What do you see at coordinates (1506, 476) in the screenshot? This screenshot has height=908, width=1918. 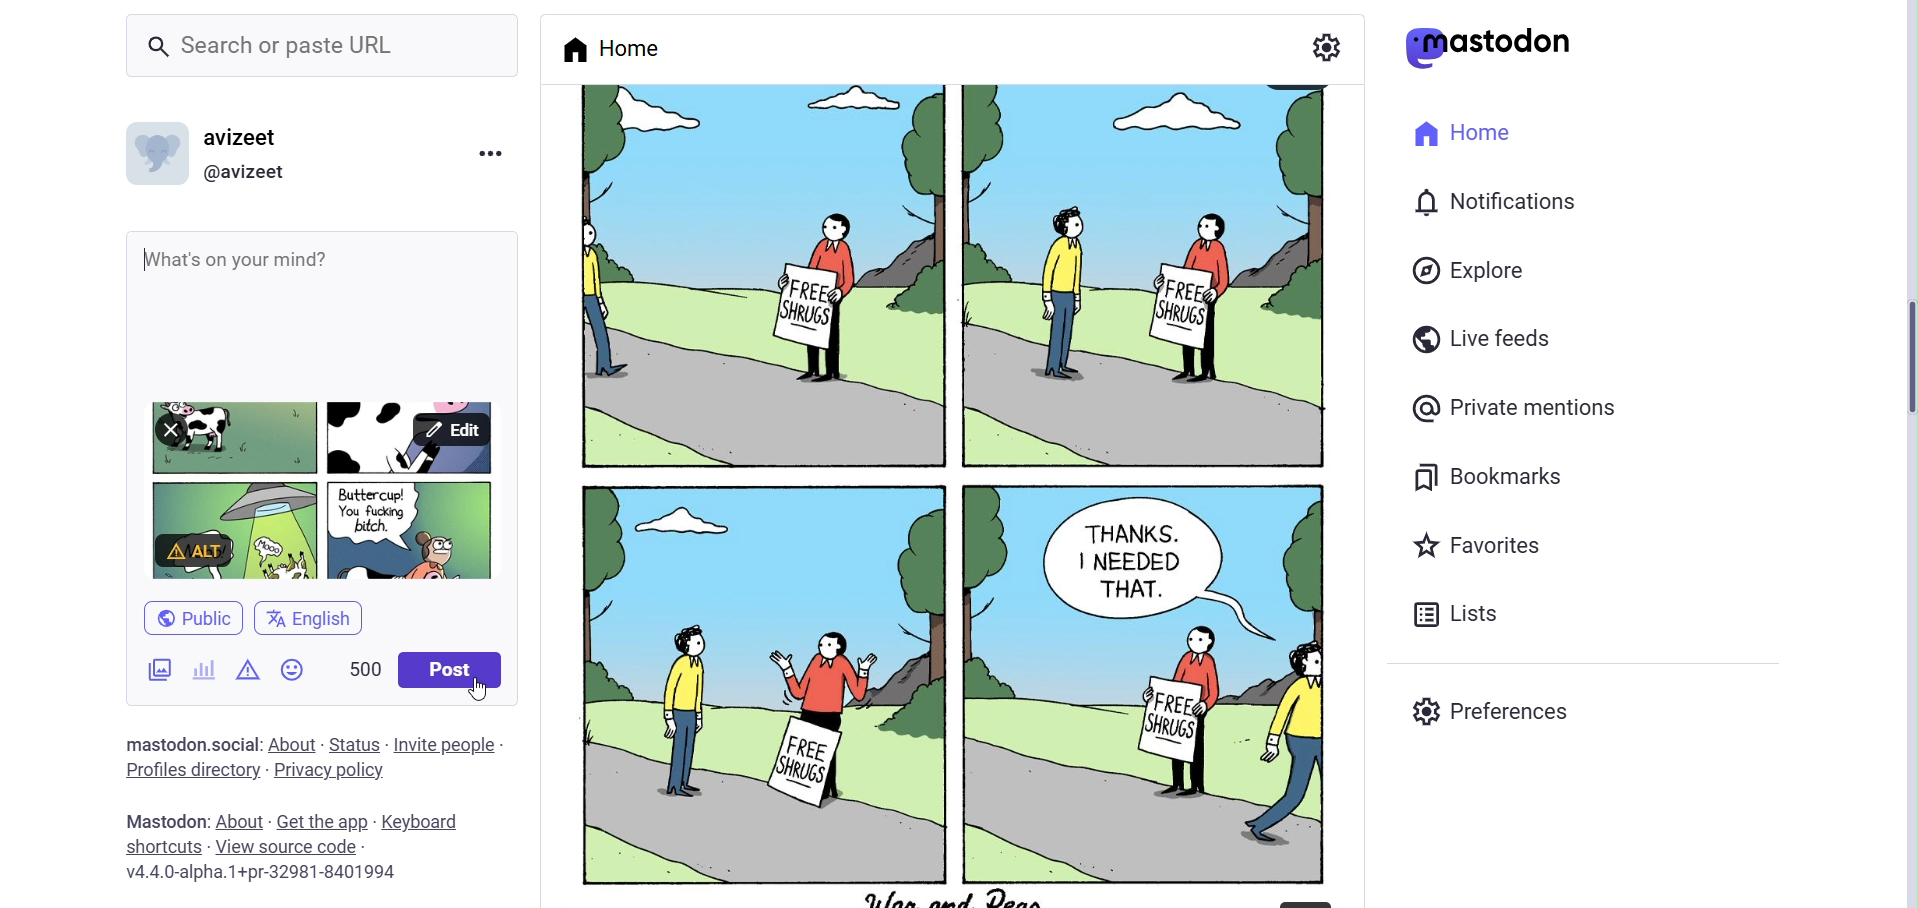 I see `Bookmarks` at bounding box center [1506, 476].